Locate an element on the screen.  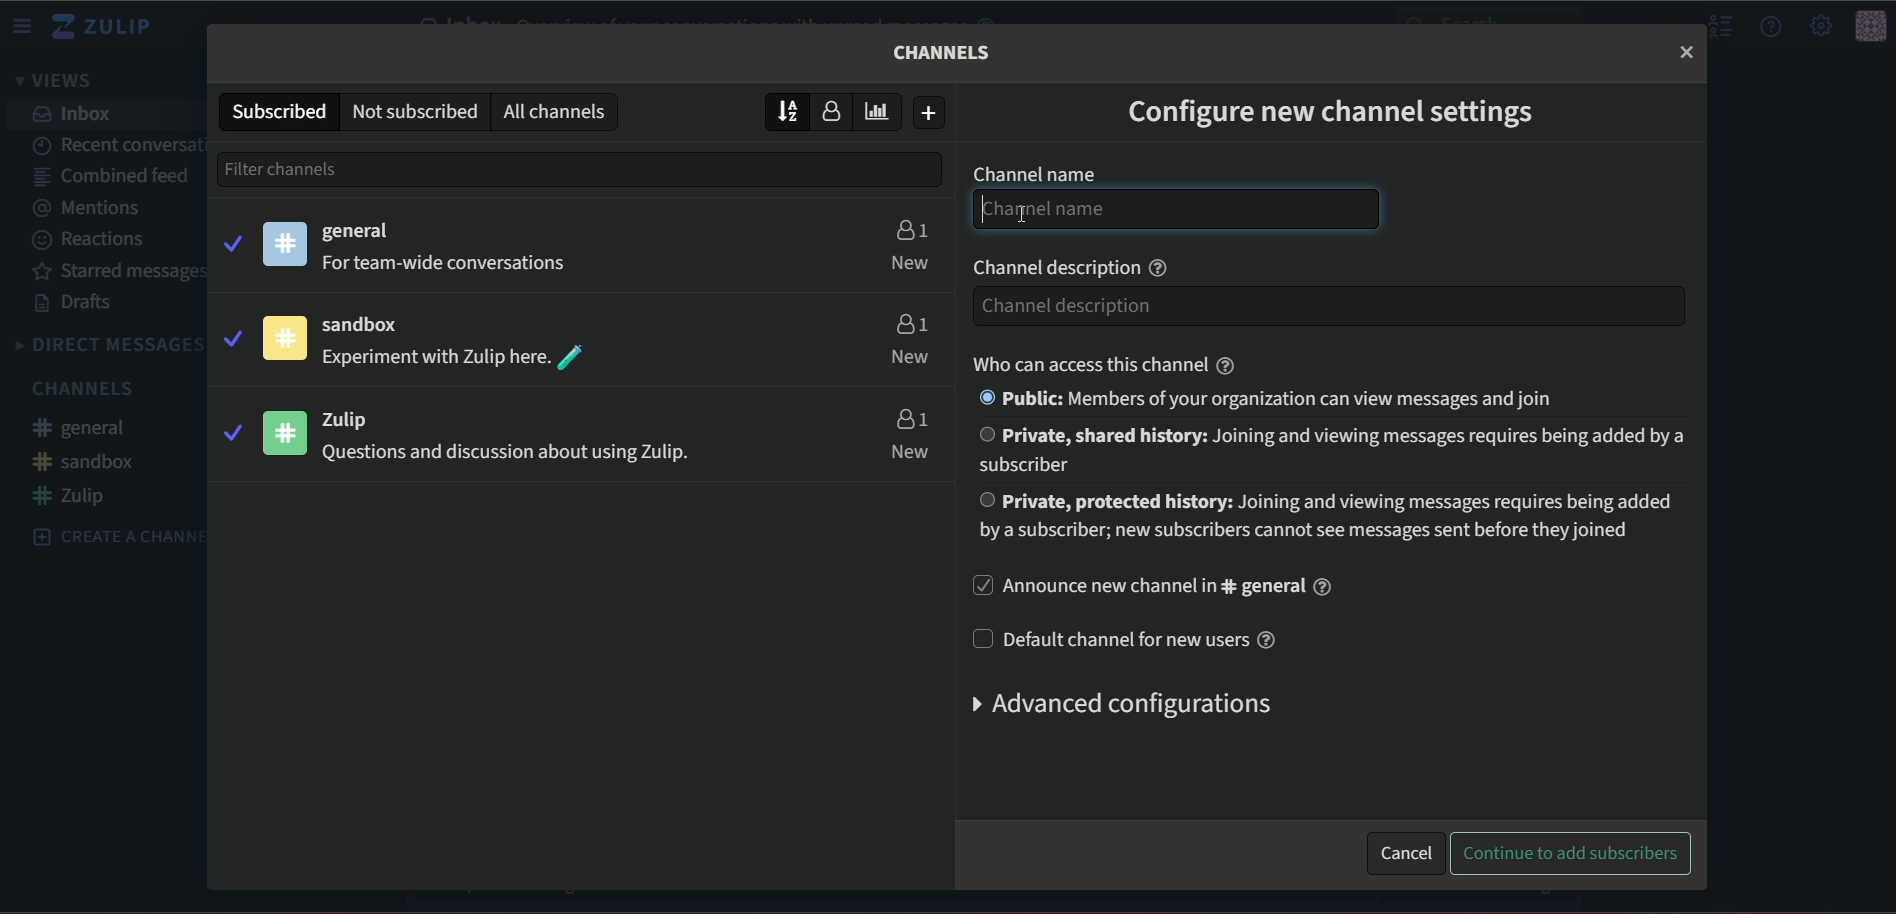
Default channel for new users is located at coordinates (1132, 639).